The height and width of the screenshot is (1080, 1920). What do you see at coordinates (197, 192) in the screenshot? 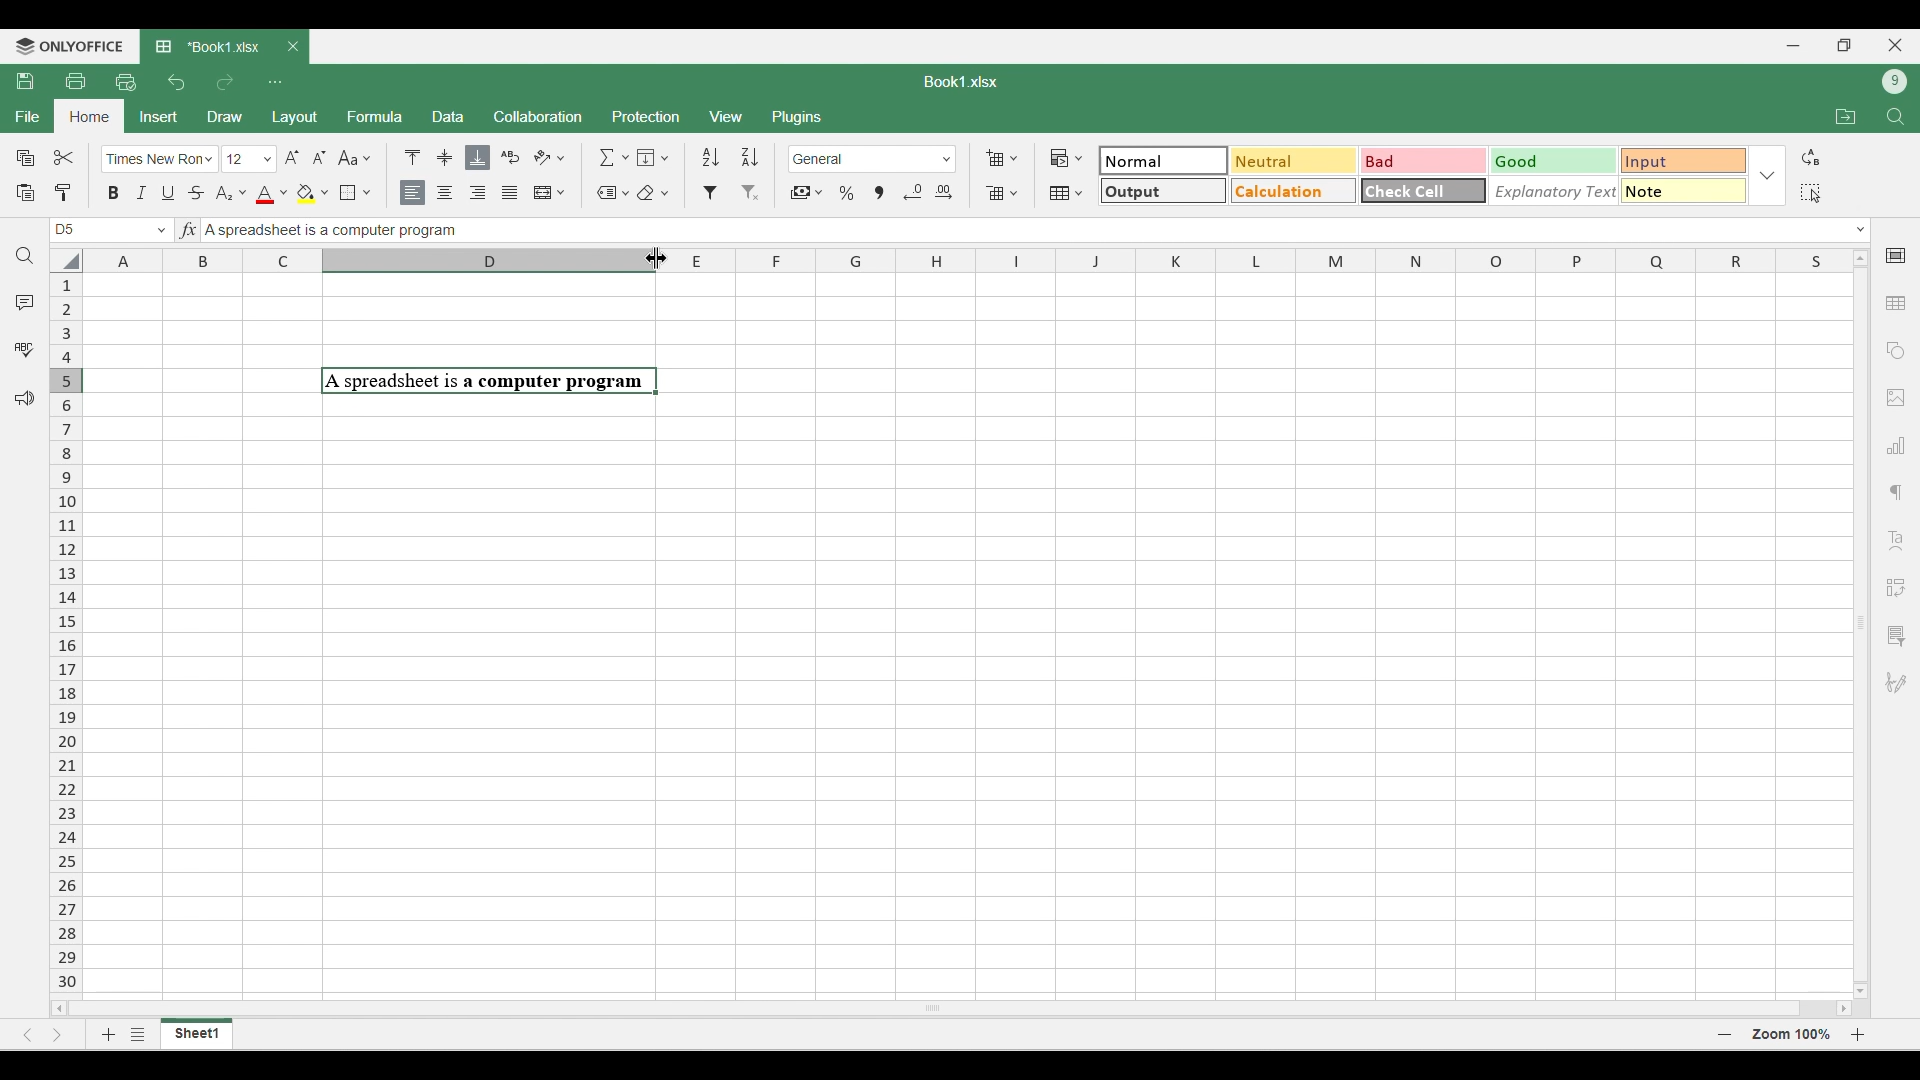
I see `Strike through ` at bounding box center [197, 192].